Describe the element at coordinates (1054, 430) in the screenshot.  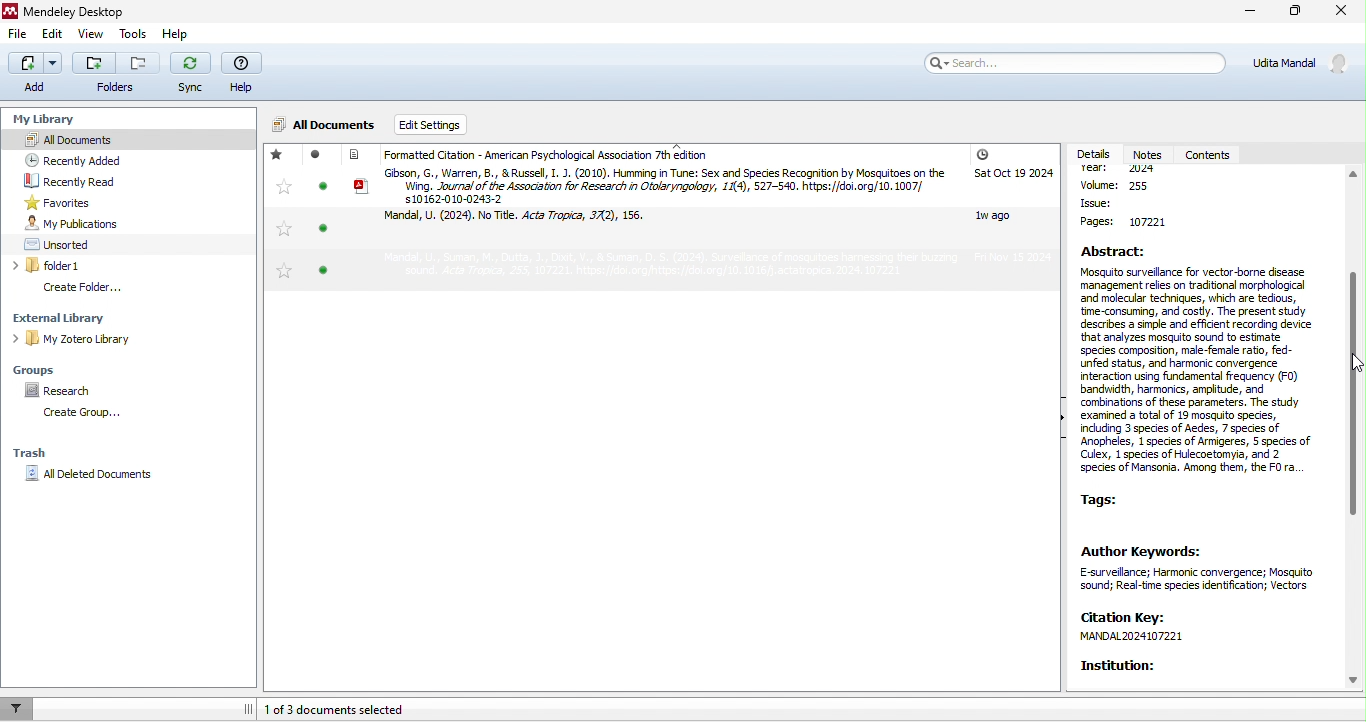
I see `show/hide` at that location.